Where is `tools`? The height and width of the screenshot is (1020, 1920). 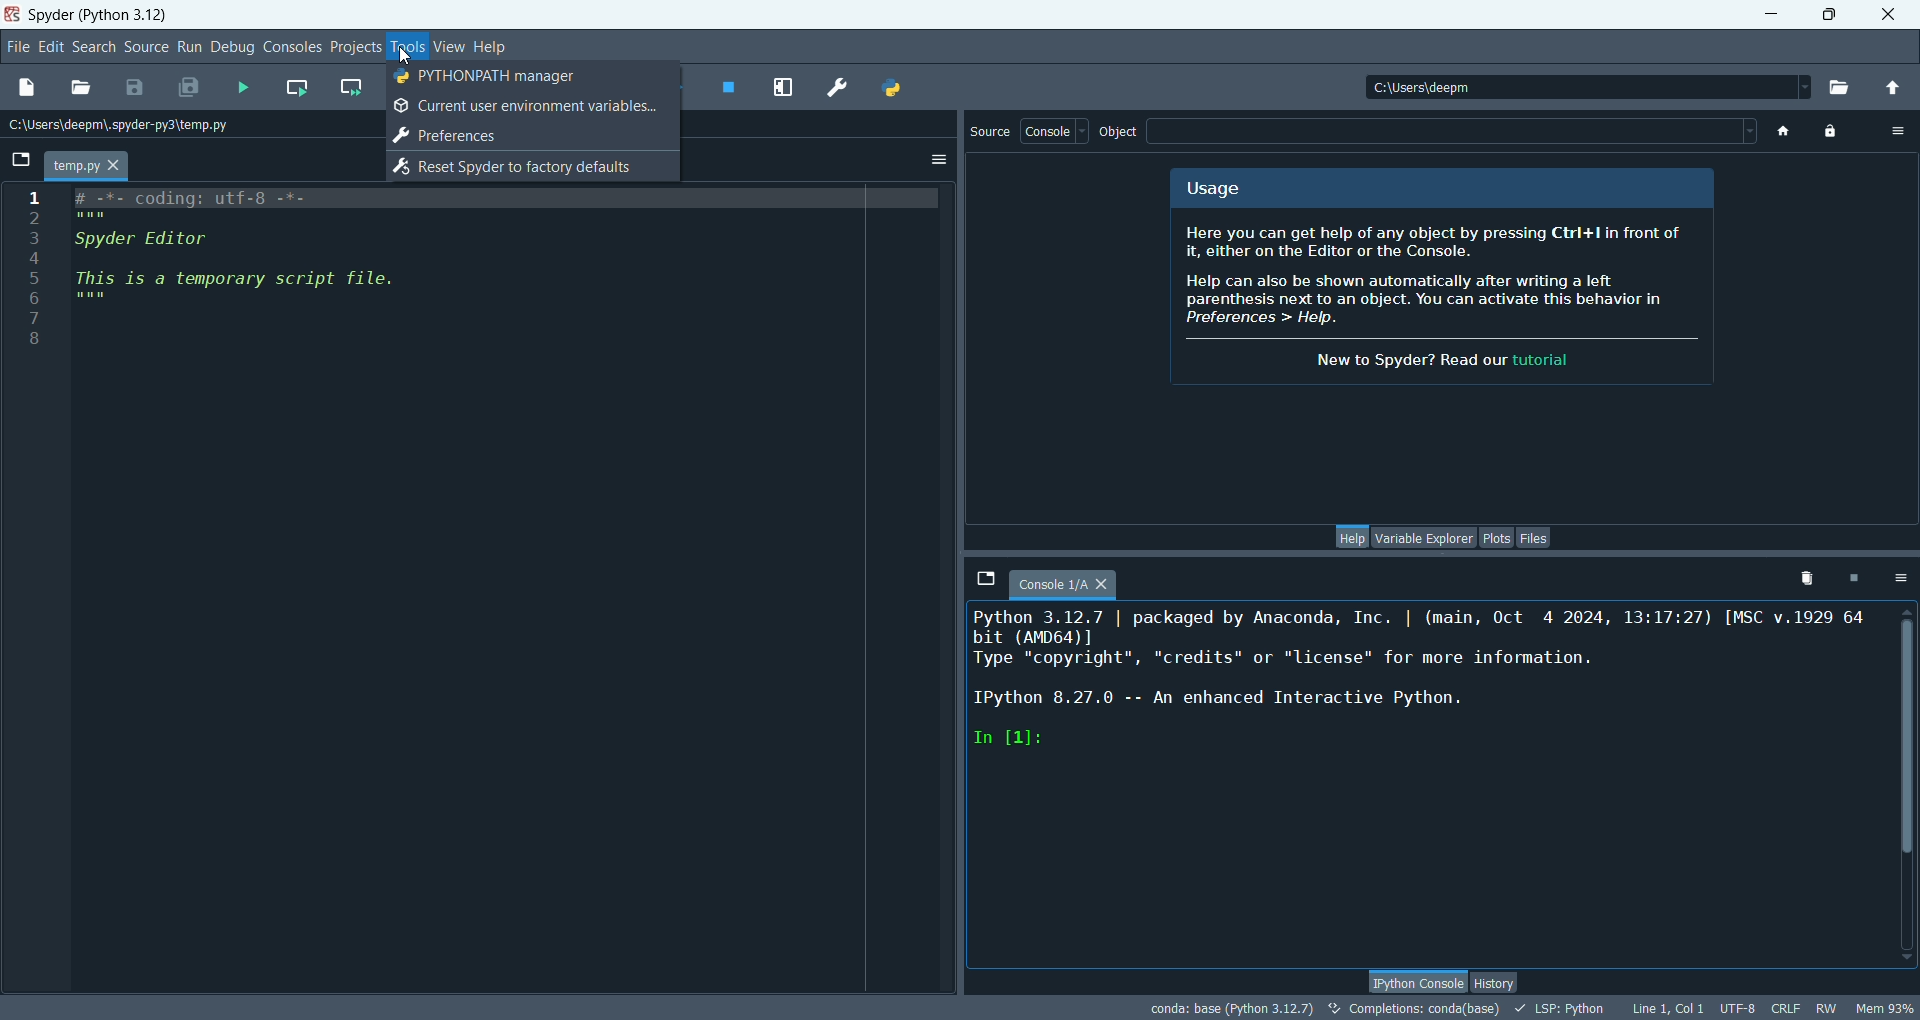 tools is located at coordinates (409, 45).